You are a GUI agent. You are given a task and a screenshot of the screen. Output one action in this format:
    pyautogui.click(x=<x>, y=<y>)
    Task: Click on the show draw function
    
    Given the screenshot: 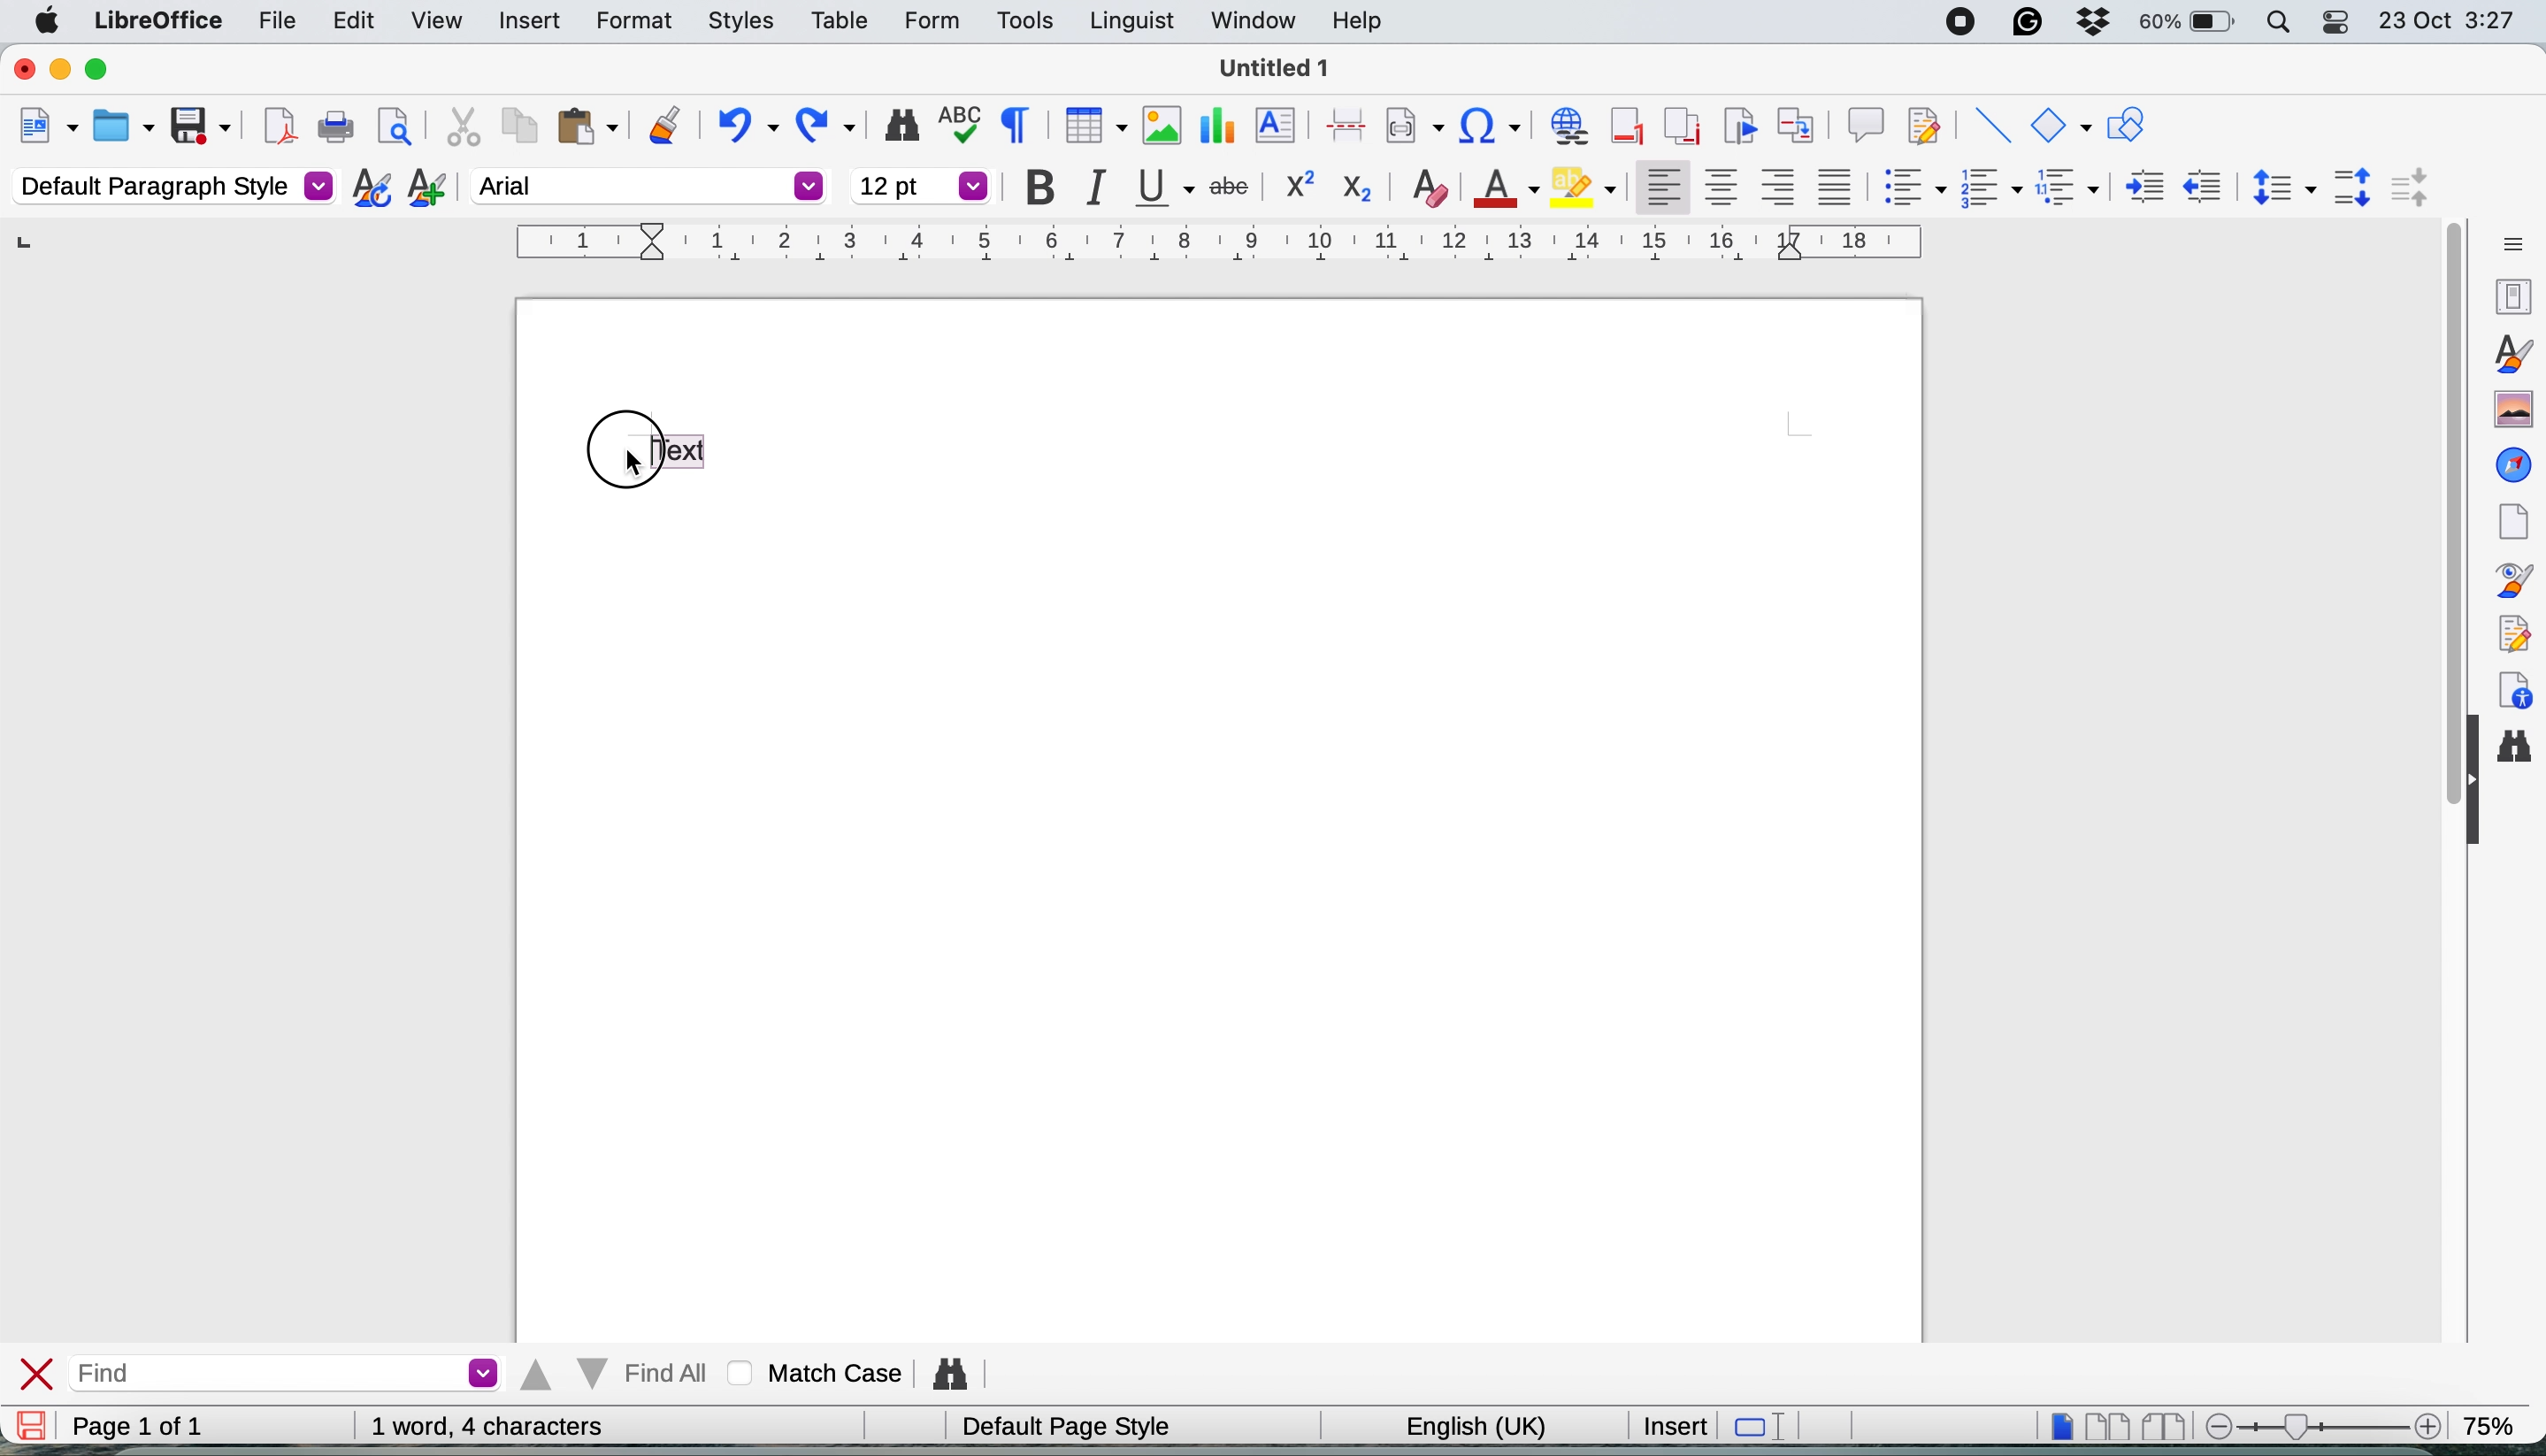 What is the action you would take?
    pyautogui.click(x=2125, y=126)
    